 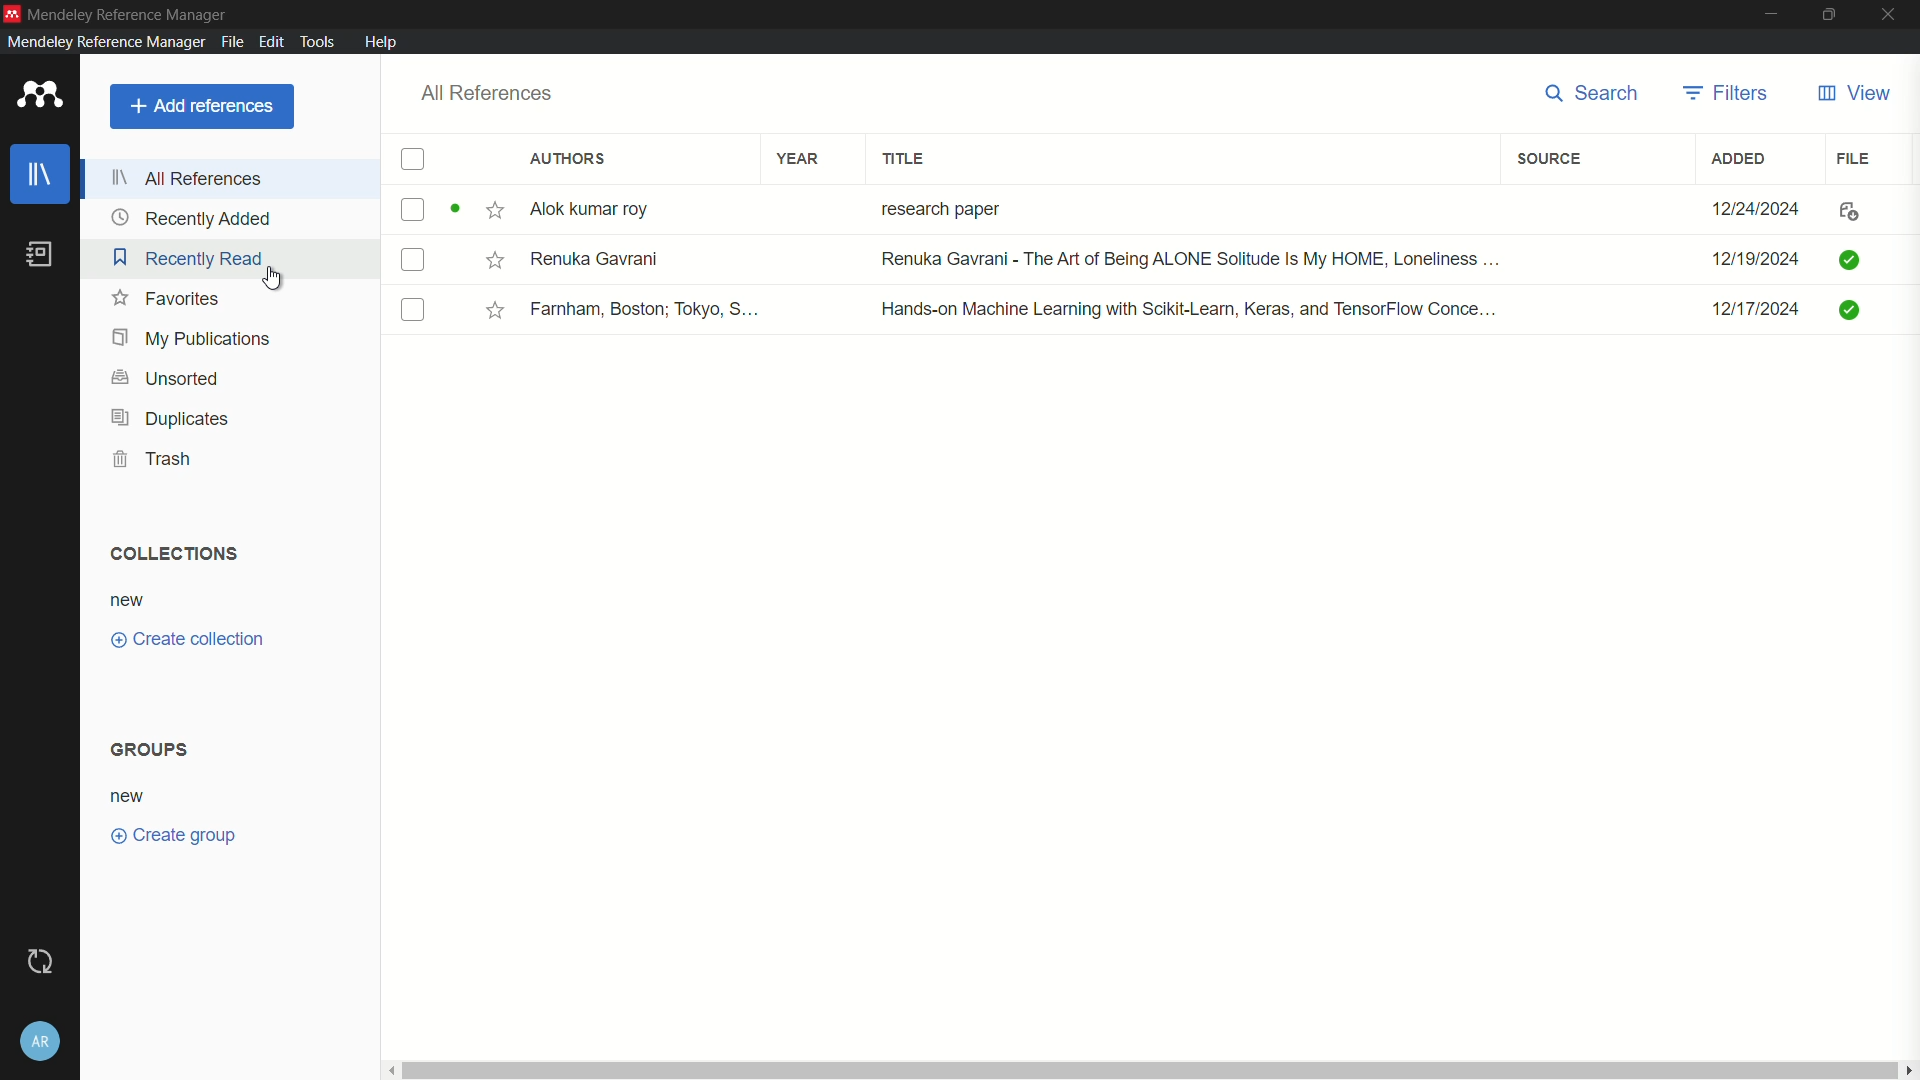 I want to click on book, so click(x=40, y=253).